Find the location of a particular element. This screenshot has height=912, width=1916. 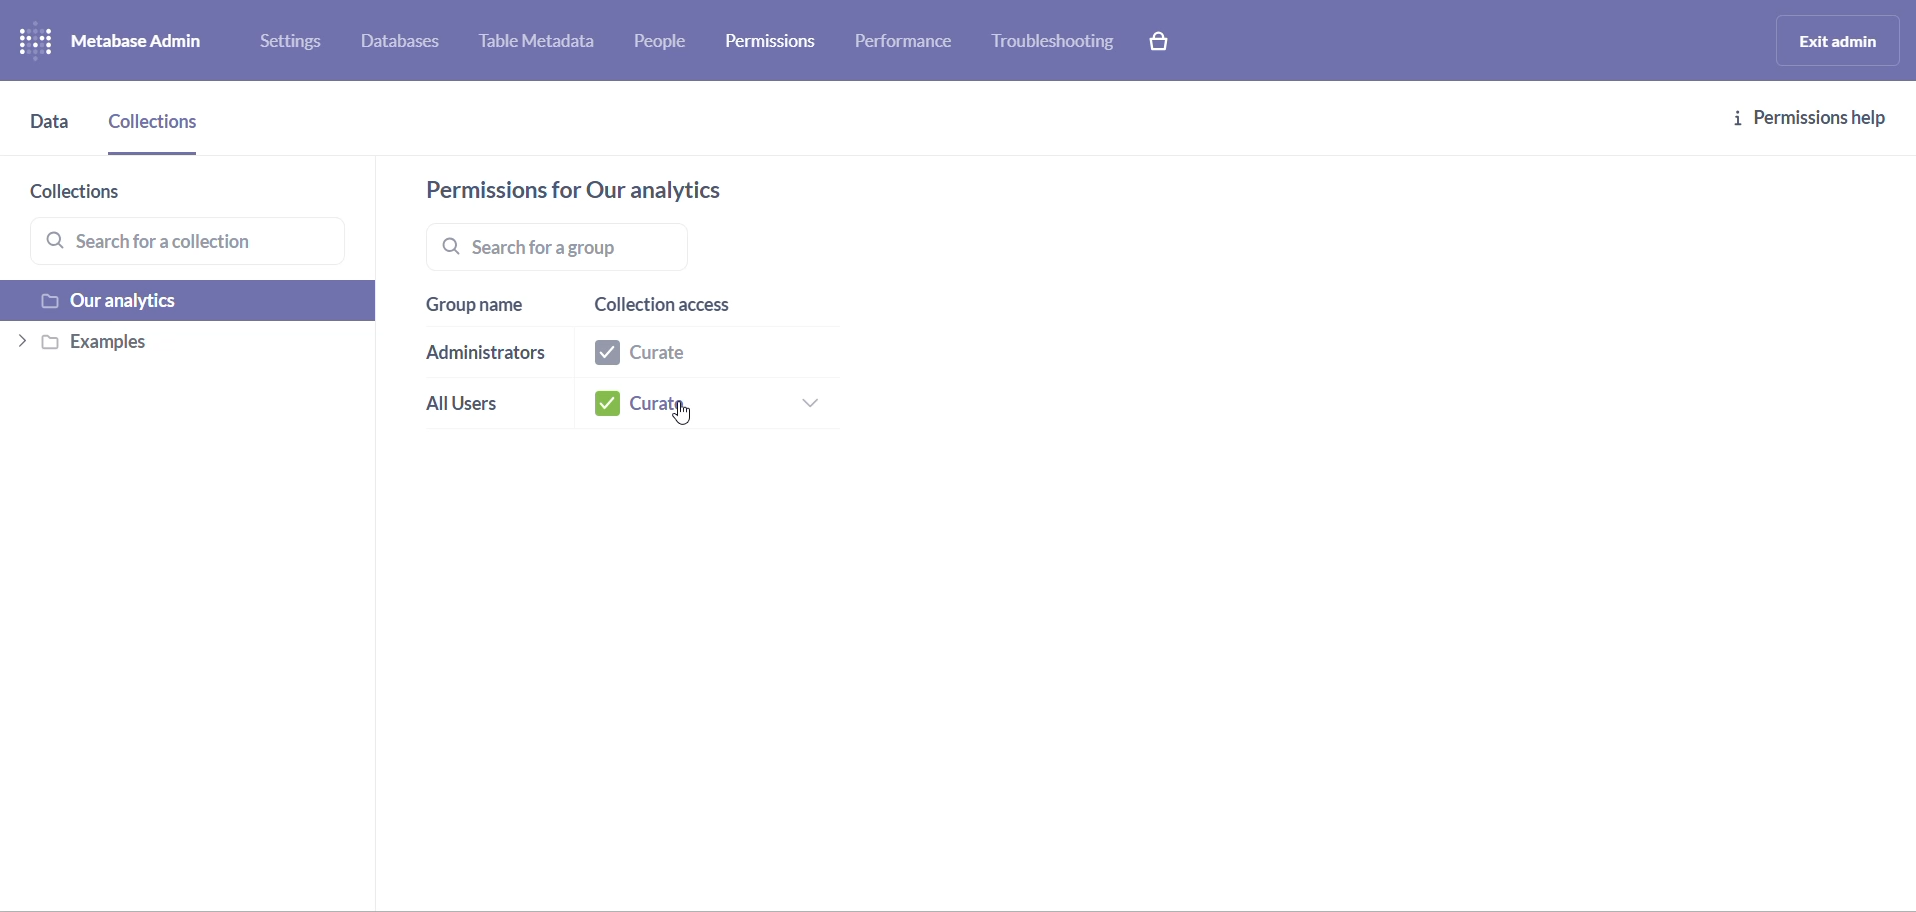

searchbar is located at coordinates (637, 246).